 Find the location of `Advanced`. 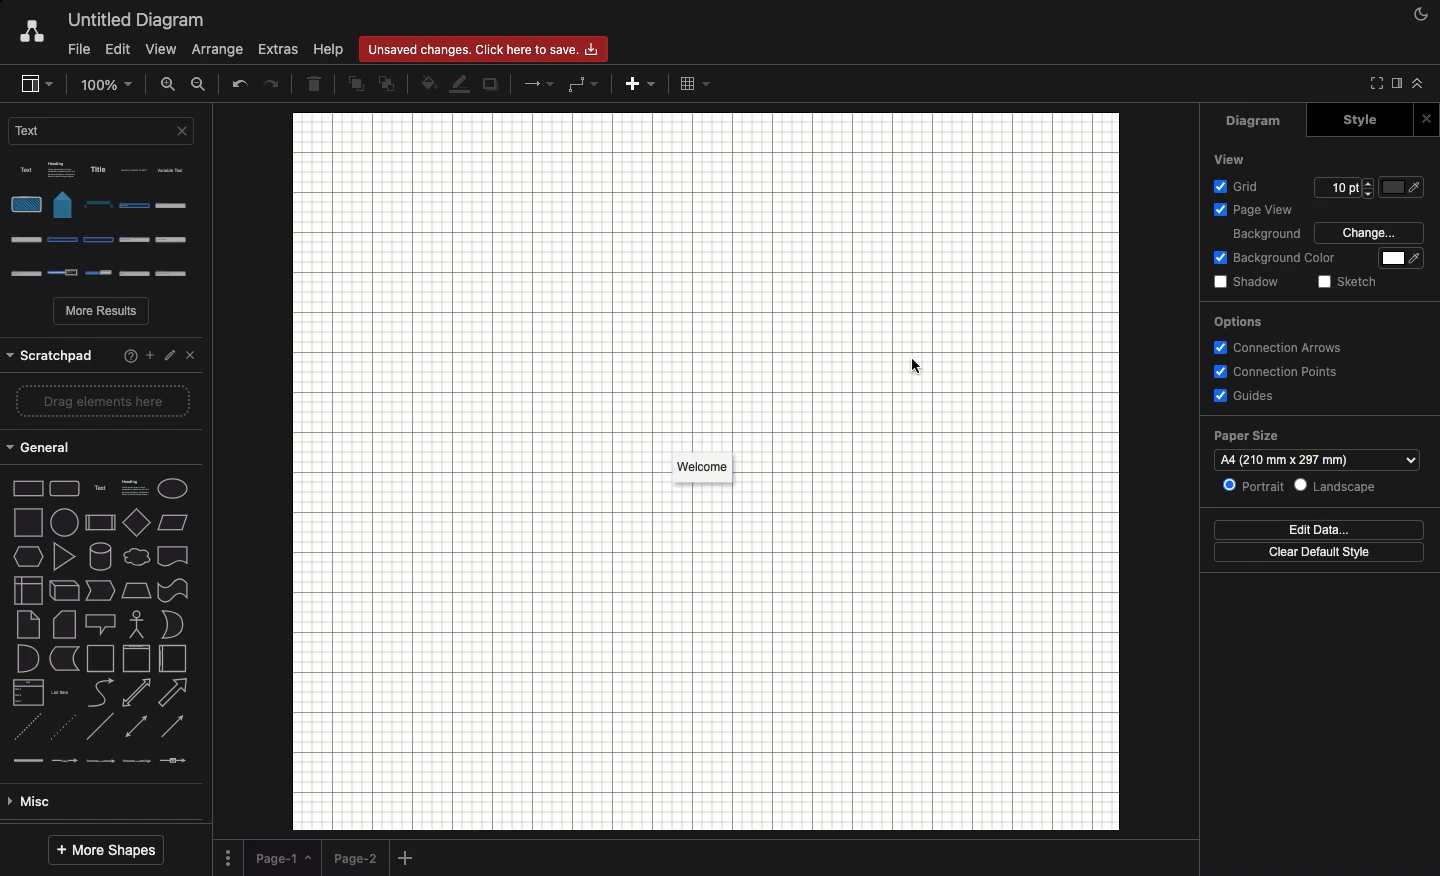

Advanced is located at coordinates (97, 657).